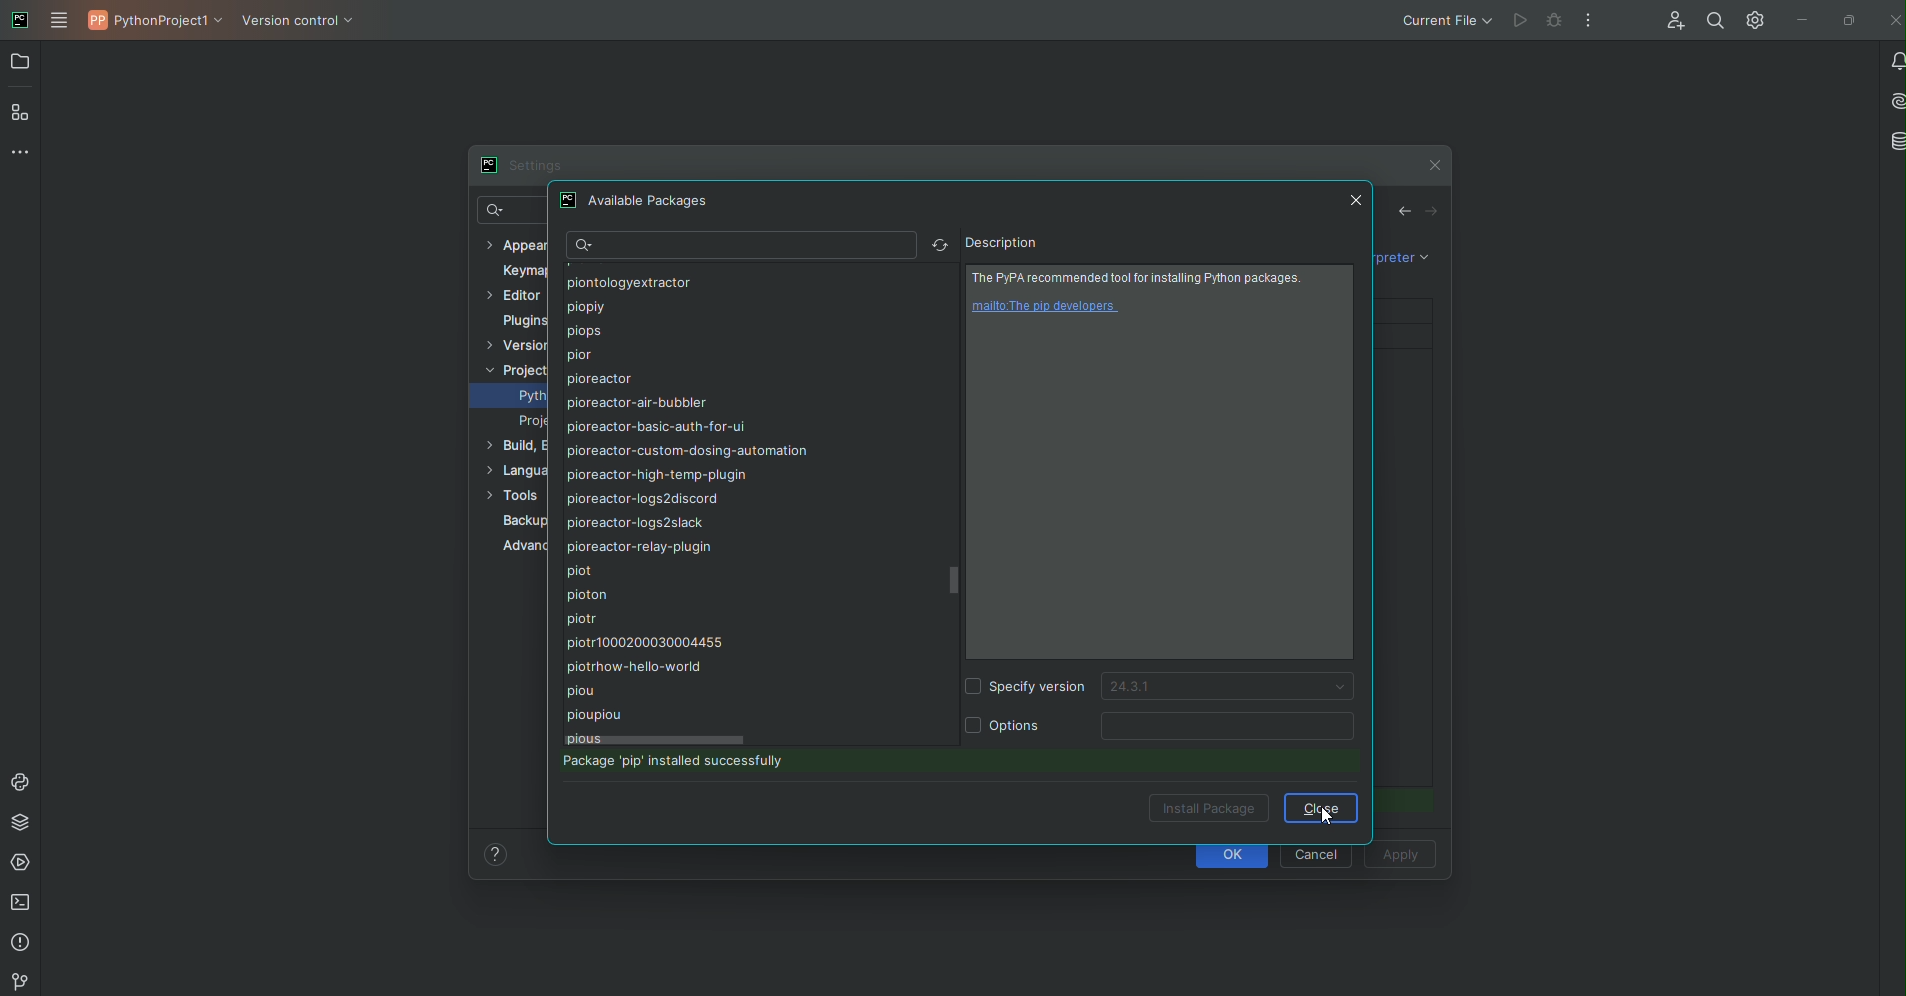 Image resolution: width=1906 pixels, height=996 pixels. Describe the element at coordinates (507, 213) in the screenshot. I see `Search` at that location.